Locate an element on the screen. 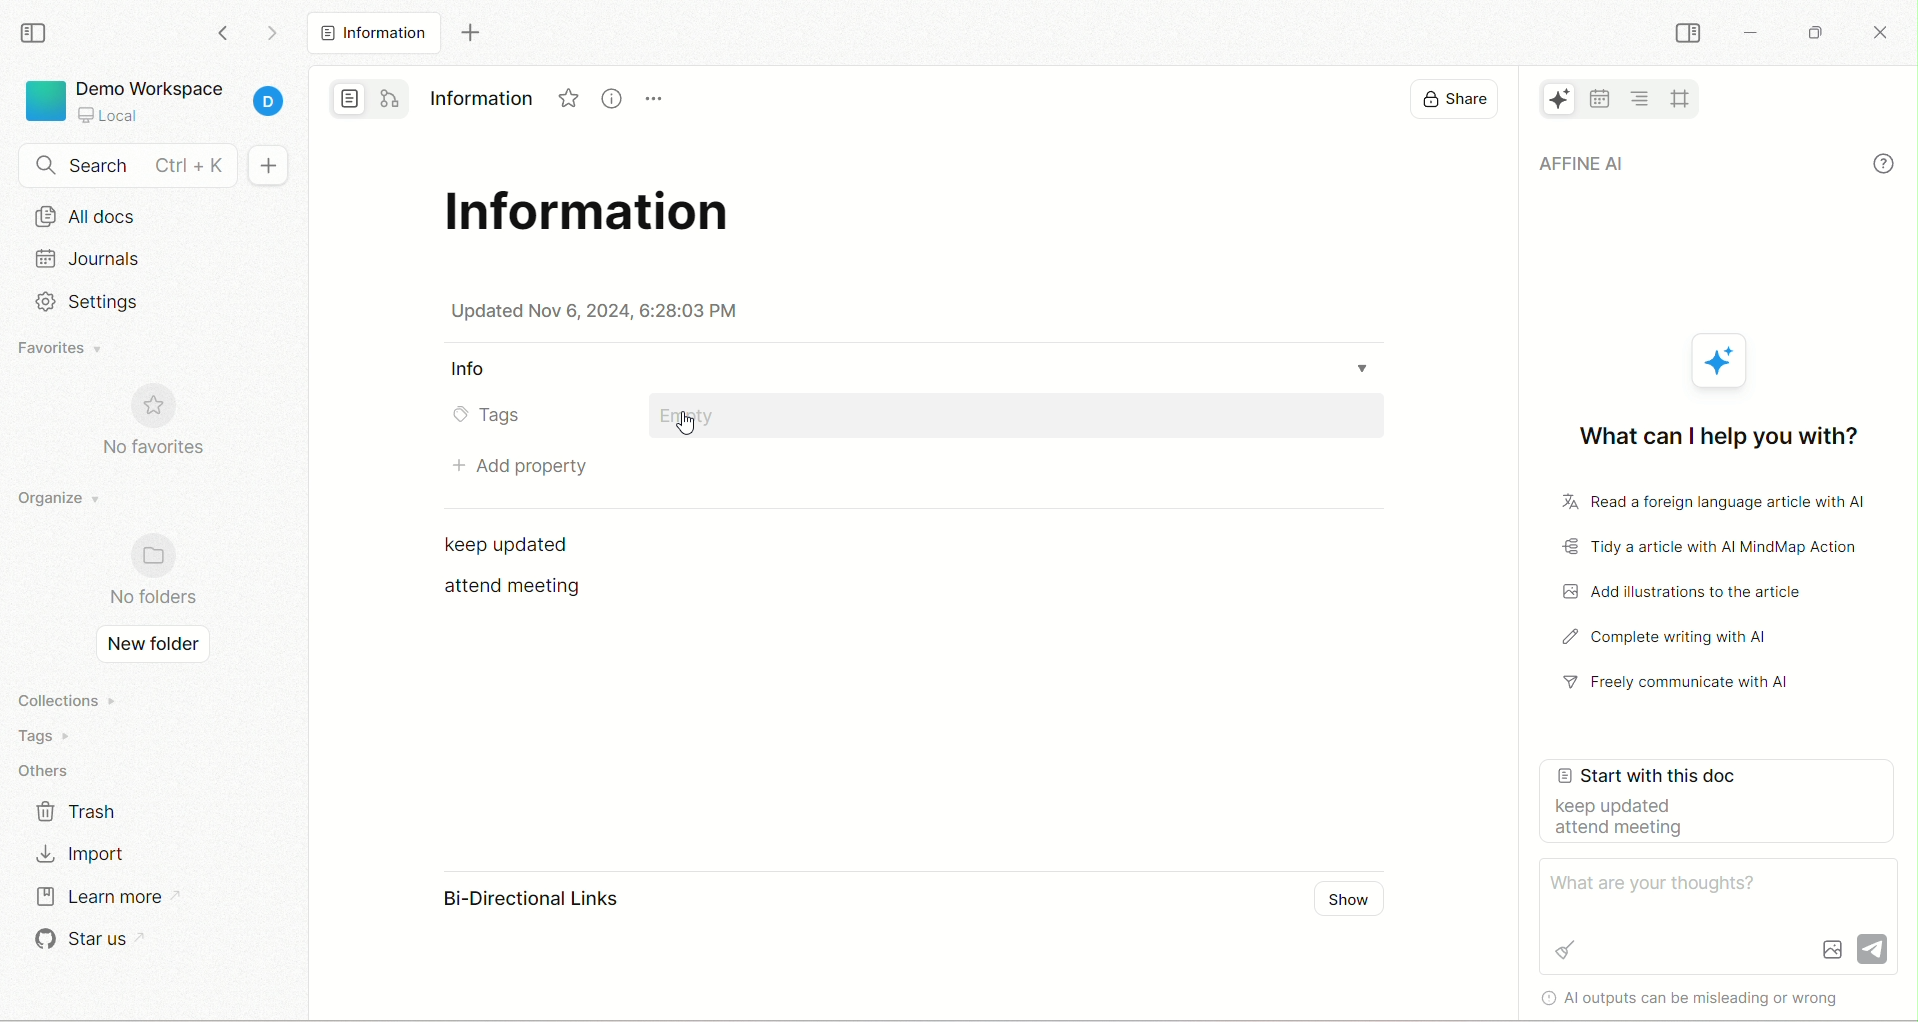  minimize is located at coordinates (1751, 33).